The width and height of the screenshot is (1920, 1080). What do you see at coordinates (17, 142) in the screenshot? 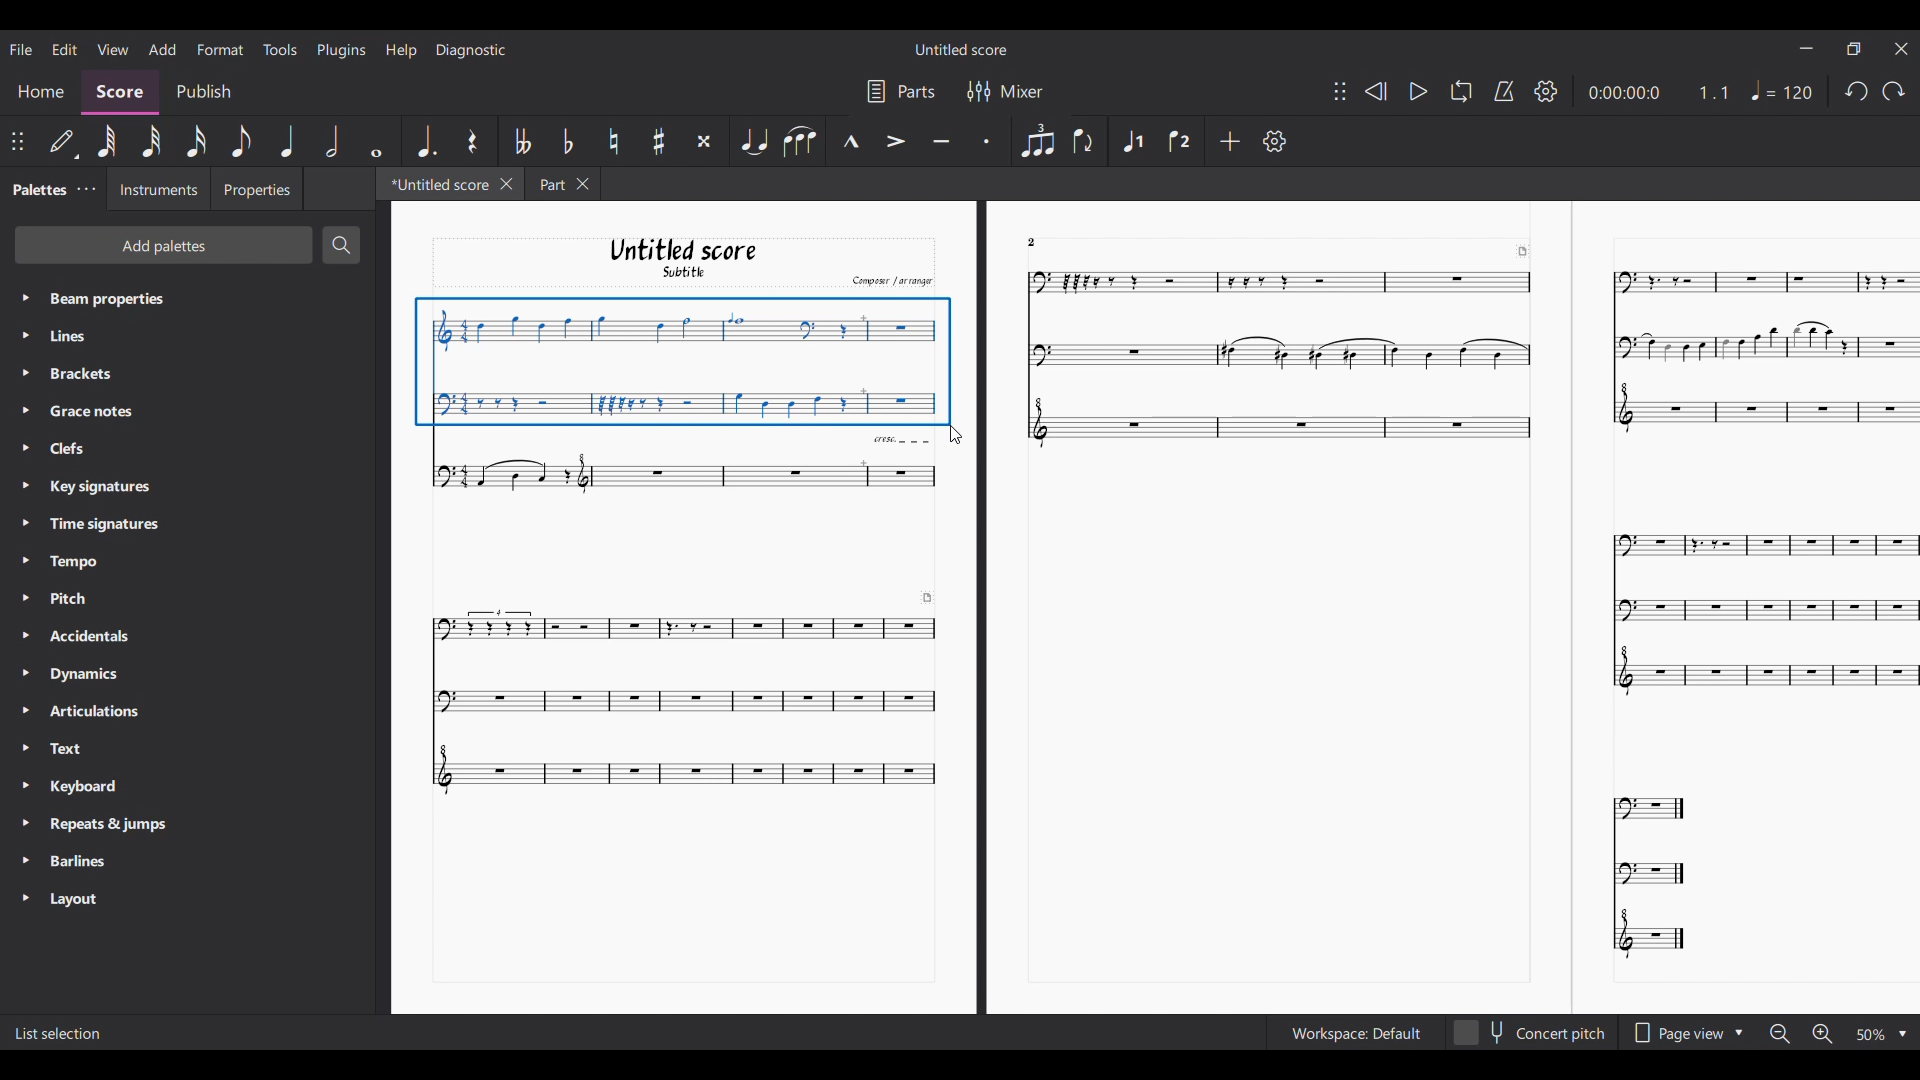
I see `Change position` at bounding box center [17, 142].